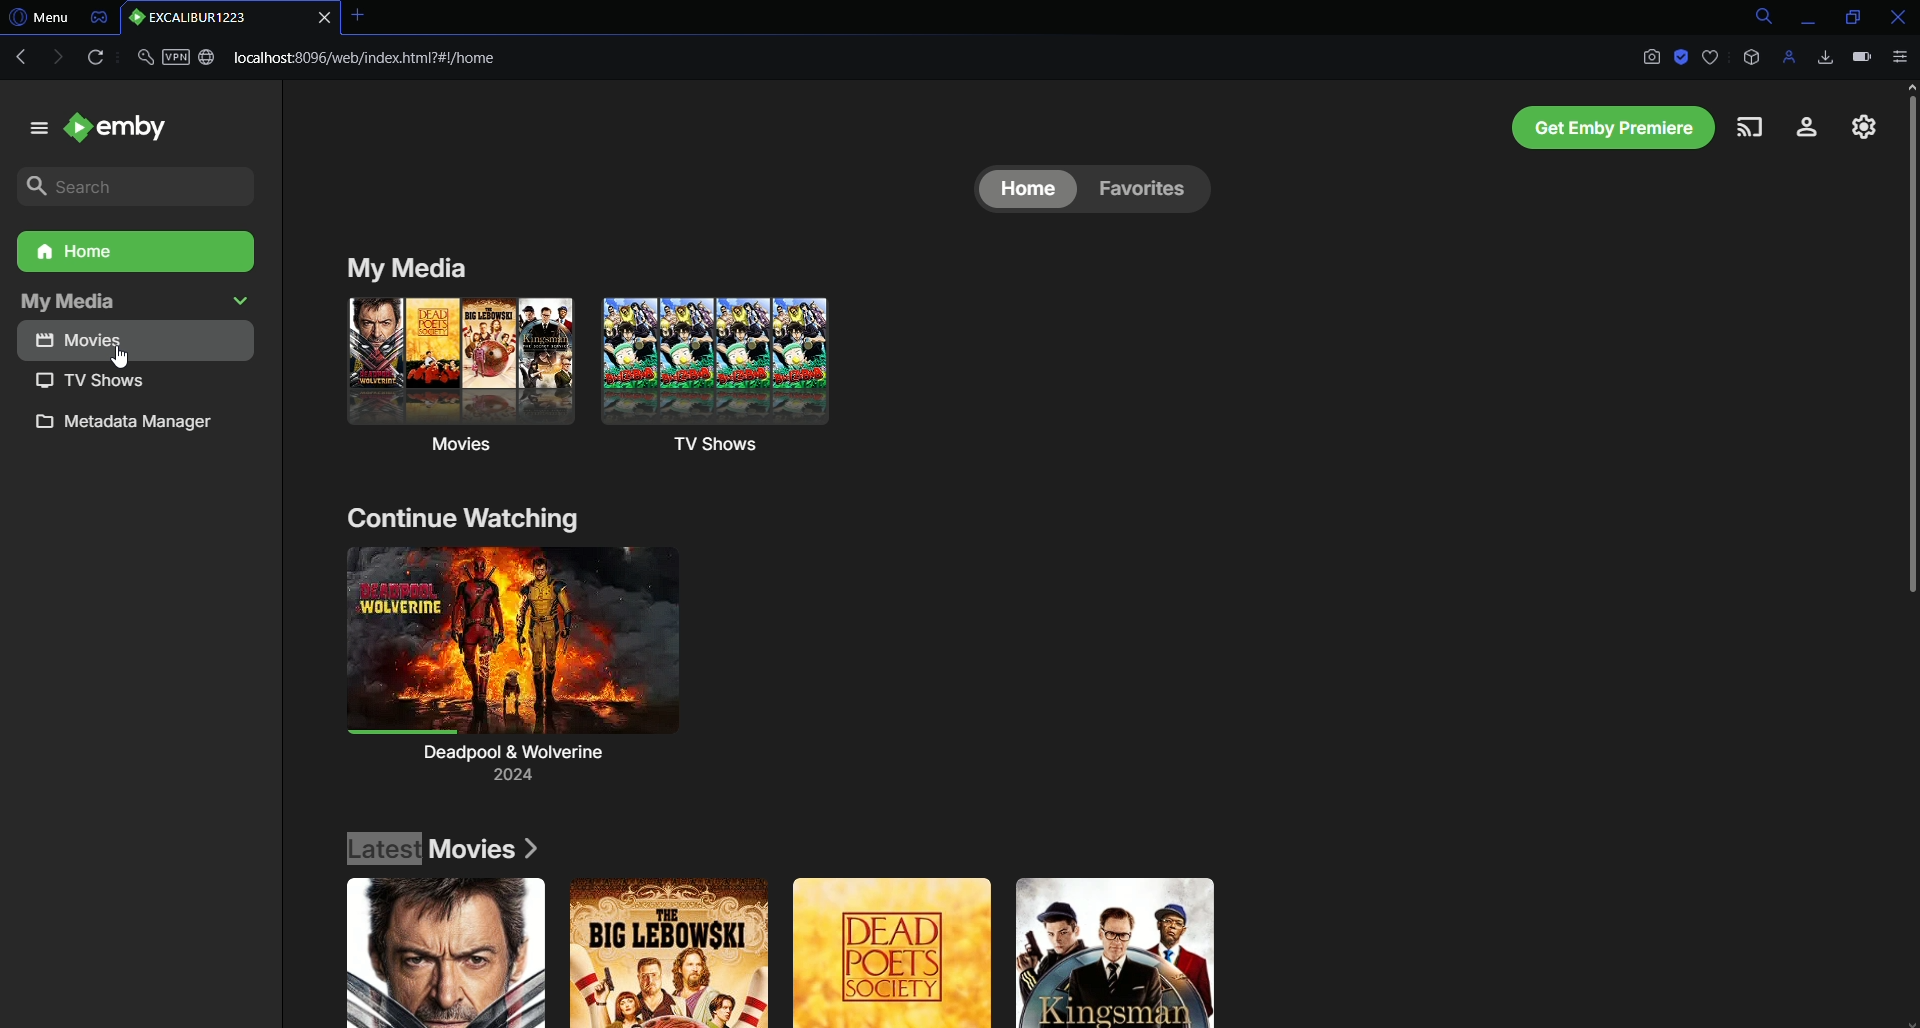 The height and width of the screenshot is (1028, 1920). What do you see at coordinates (135, 426) in the screenshot?
I see `Metadata manager` at bounding box center [135, 426].